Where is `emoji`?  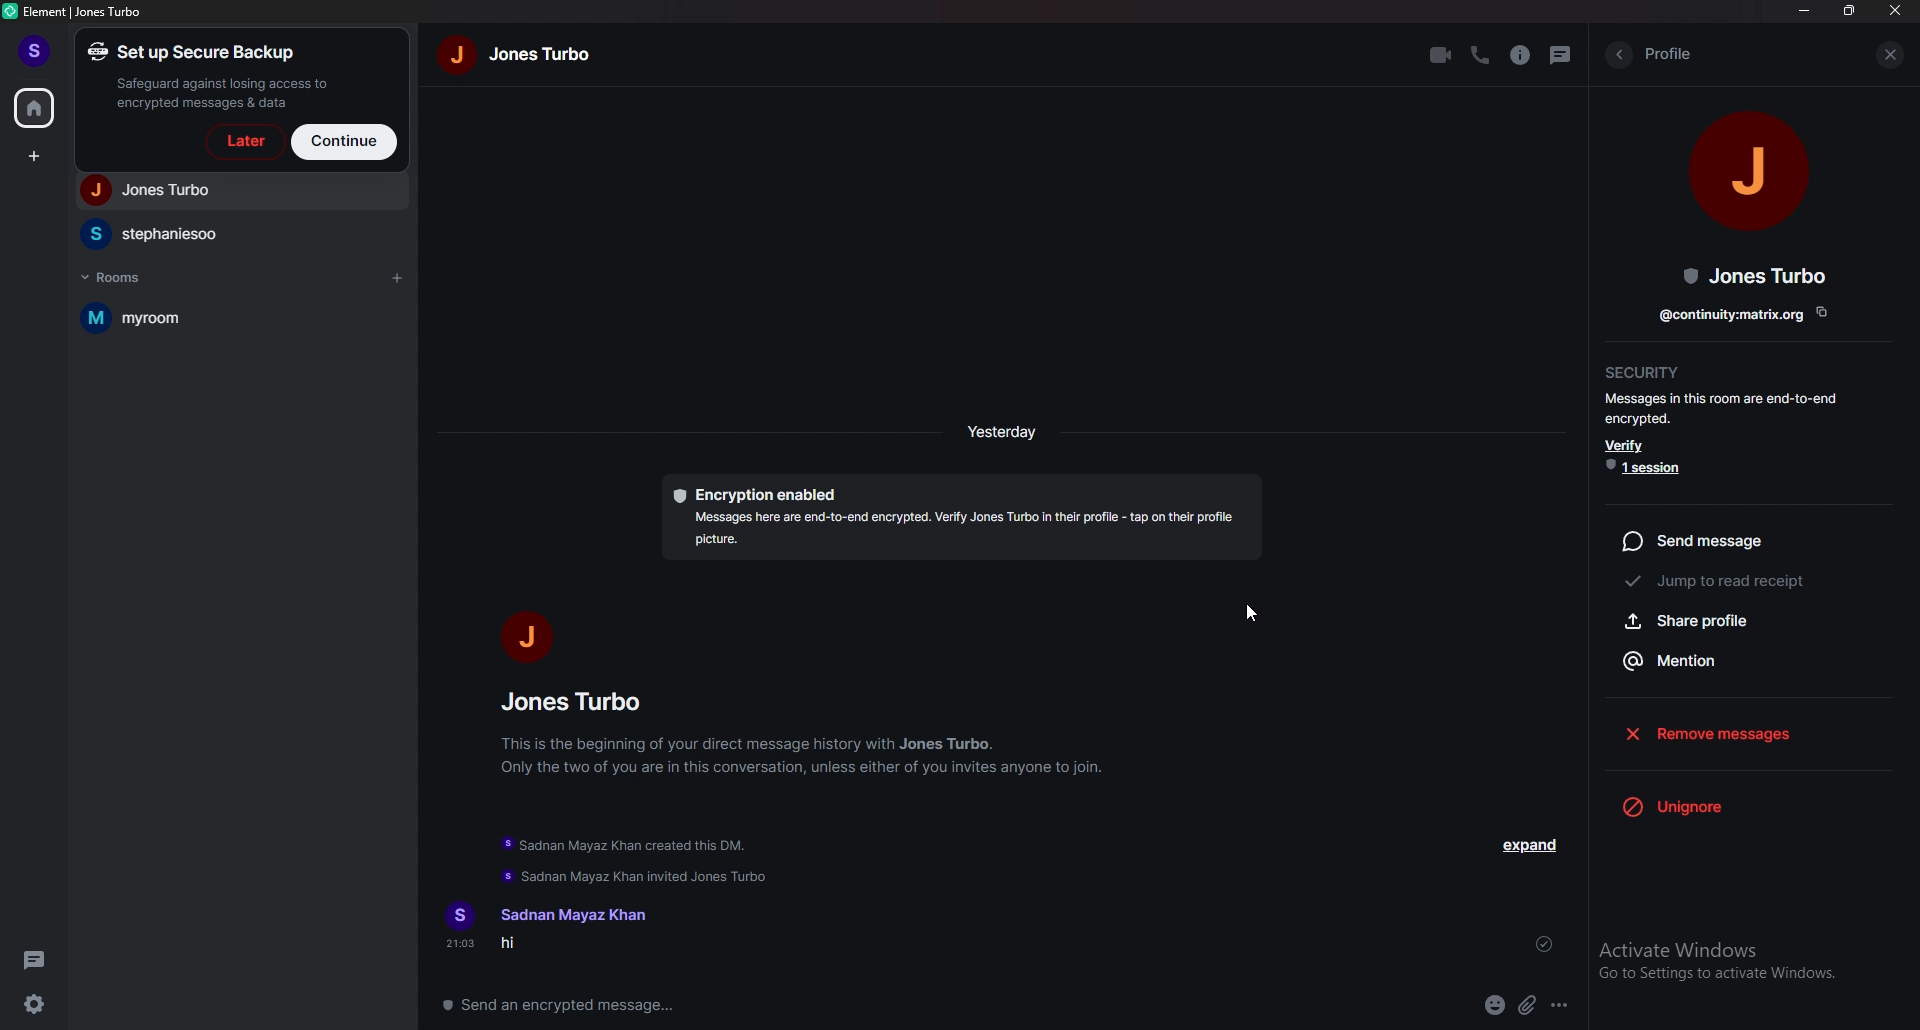 emoji is located at coordinates (1496, 1006).